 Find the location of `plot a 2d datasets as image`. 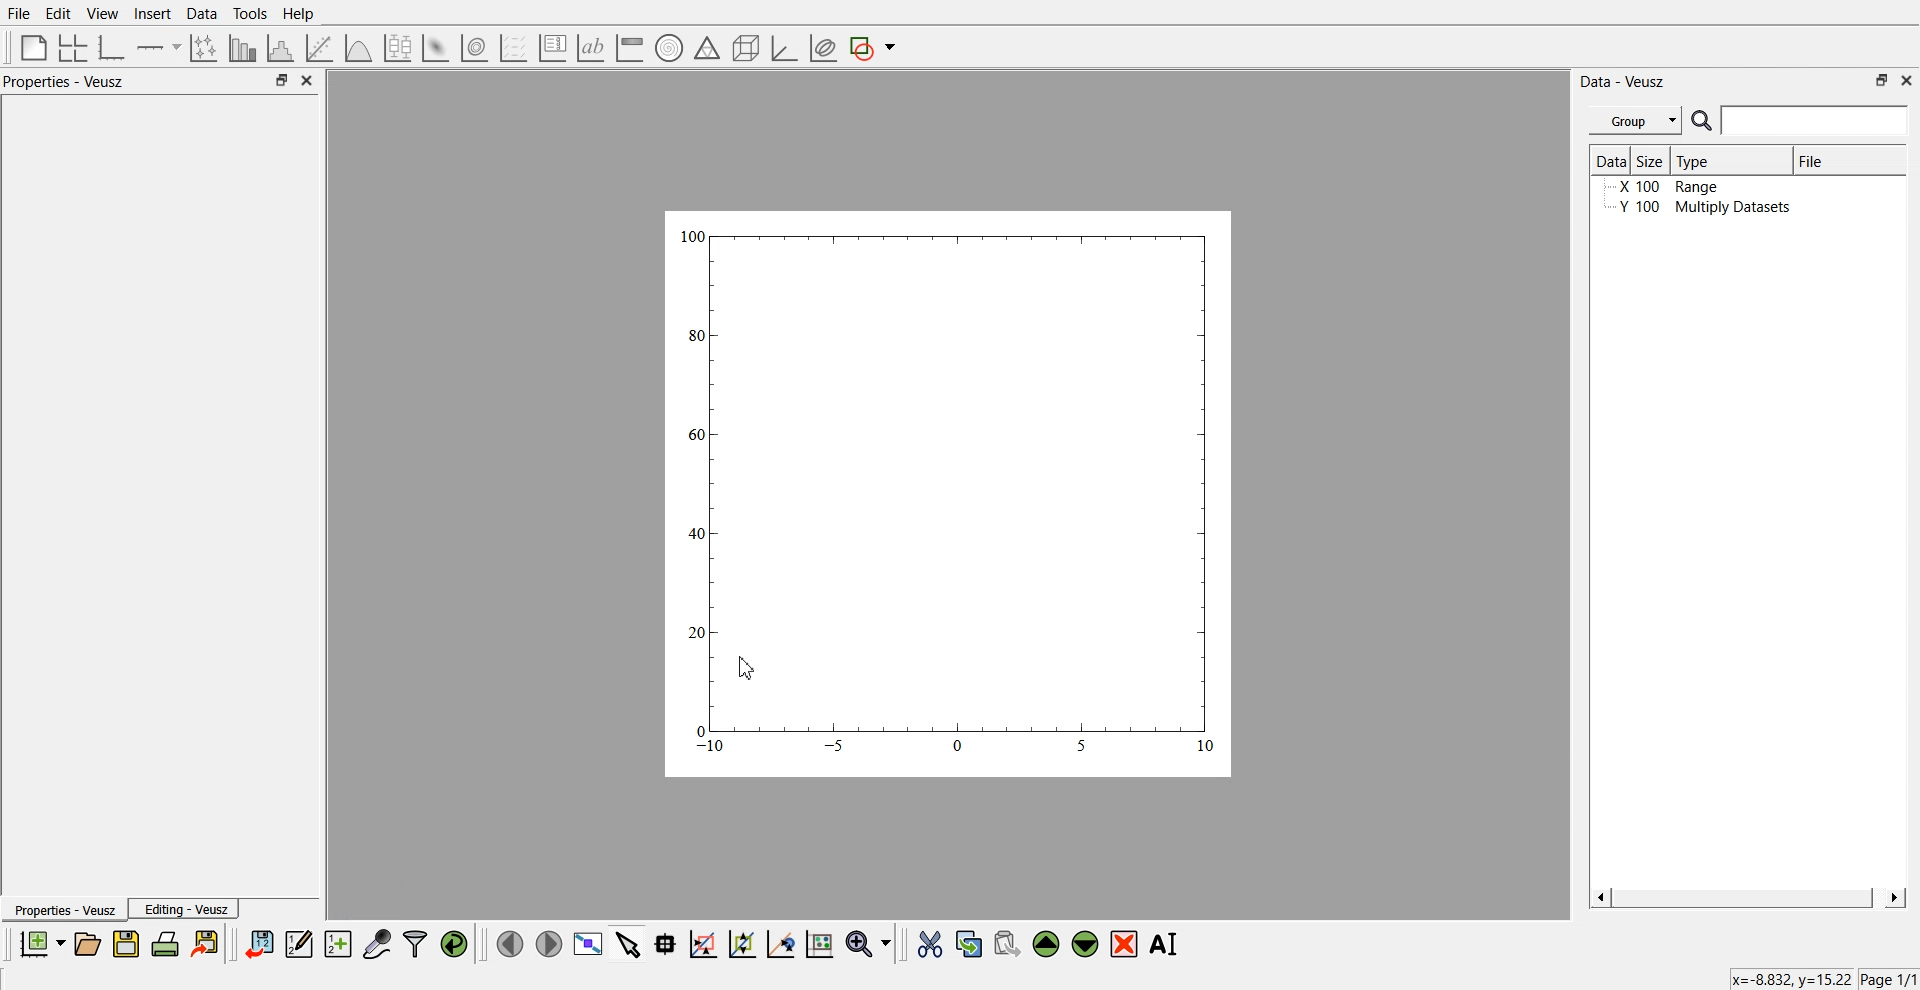

plot a 2d datasets as image is located at coordinates (434, 47).